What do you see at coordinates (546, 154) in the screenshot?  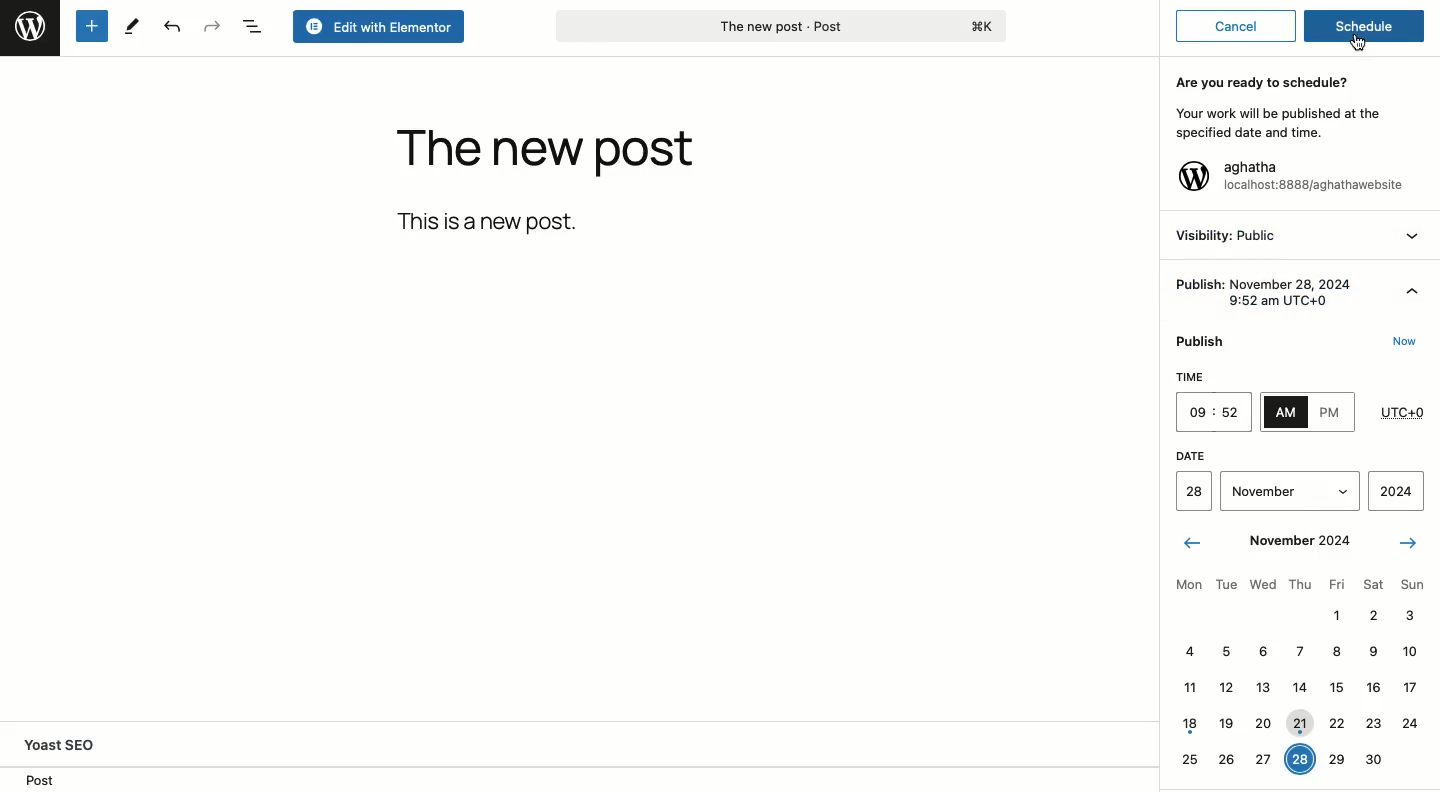 I see `The new post` at bounding box center [546, 154].